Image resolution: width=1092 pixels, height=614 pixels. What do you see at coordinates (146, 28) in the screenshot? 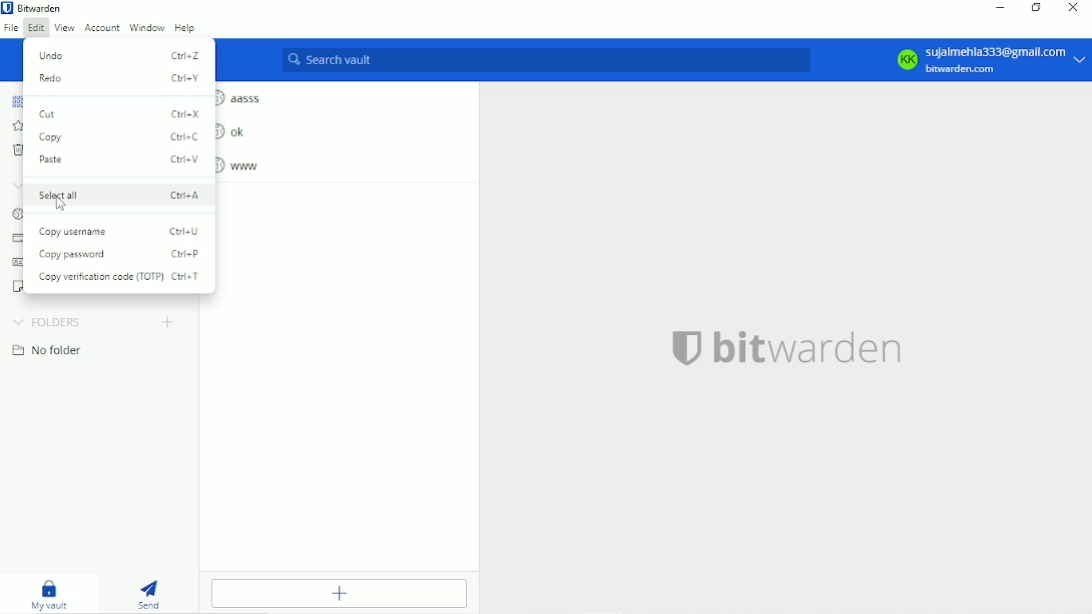
I see `Window` at bounding box center [146, 28].